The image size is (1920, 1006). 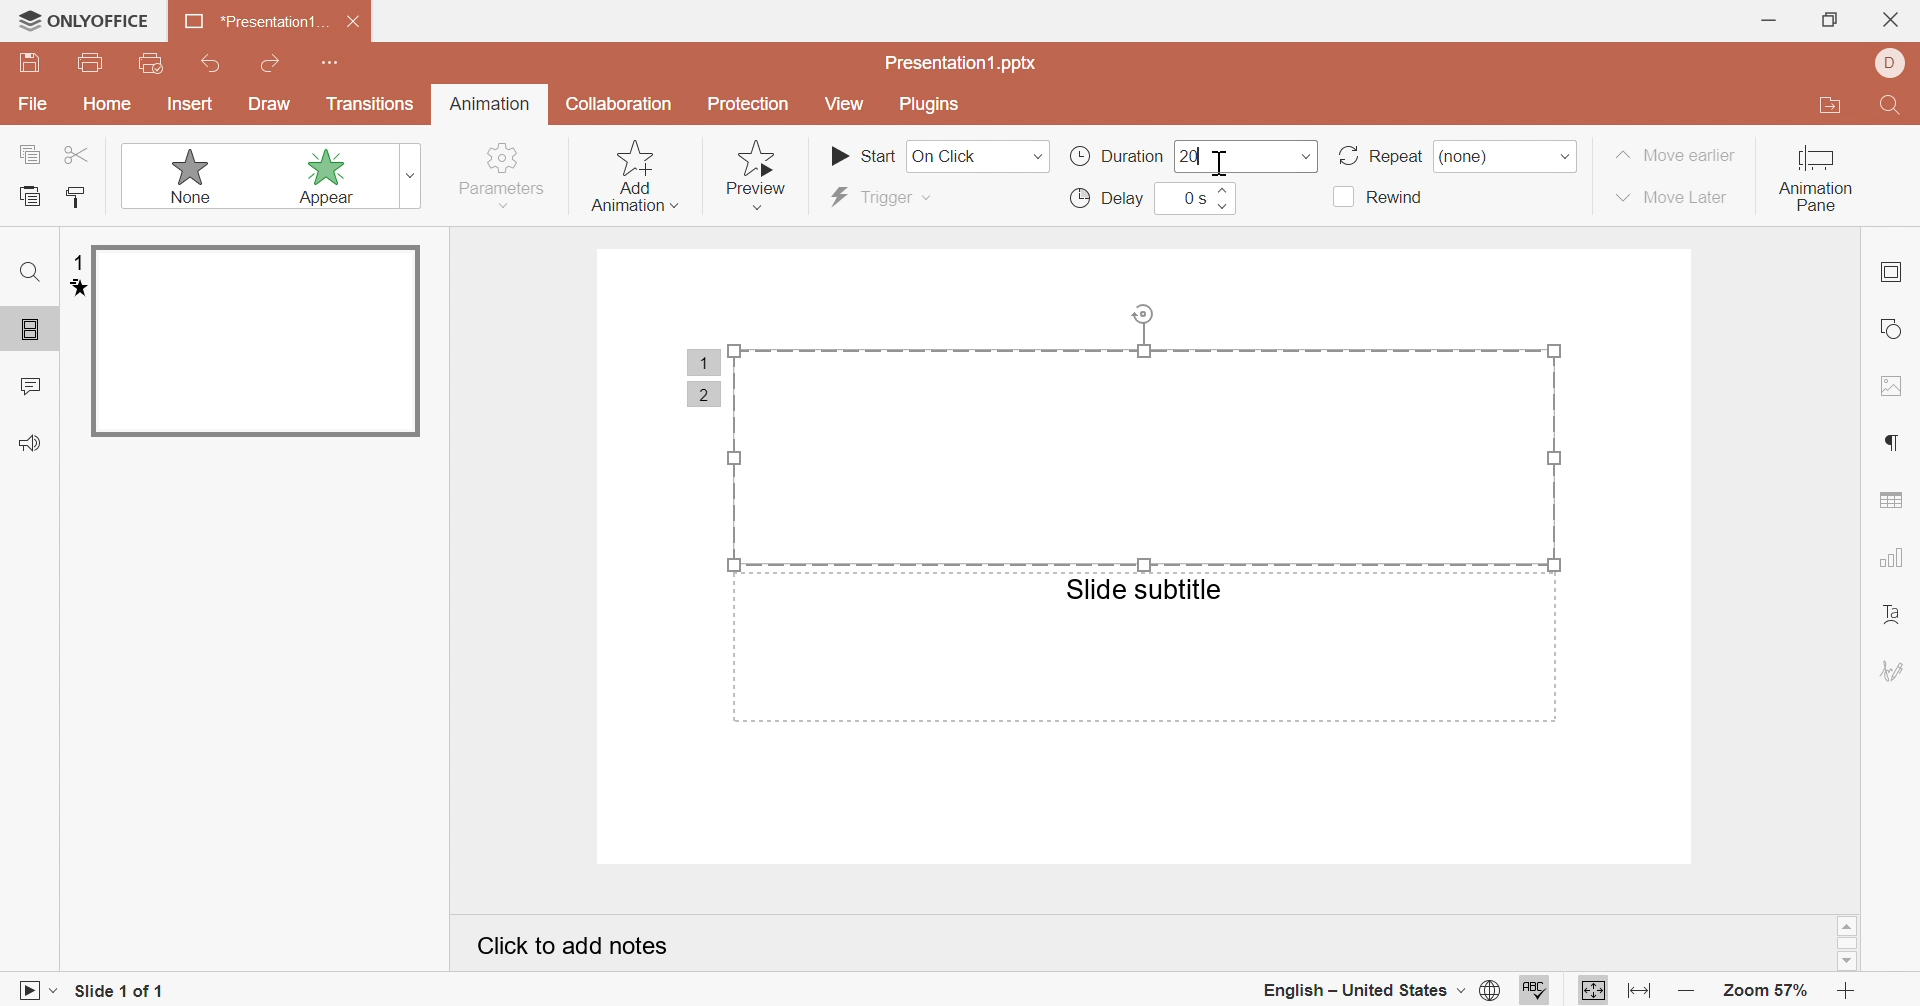 What do you see at coordinates (1637, 992) in the screenshot?
I see `fit to width` at bounding box center [1637, 992].